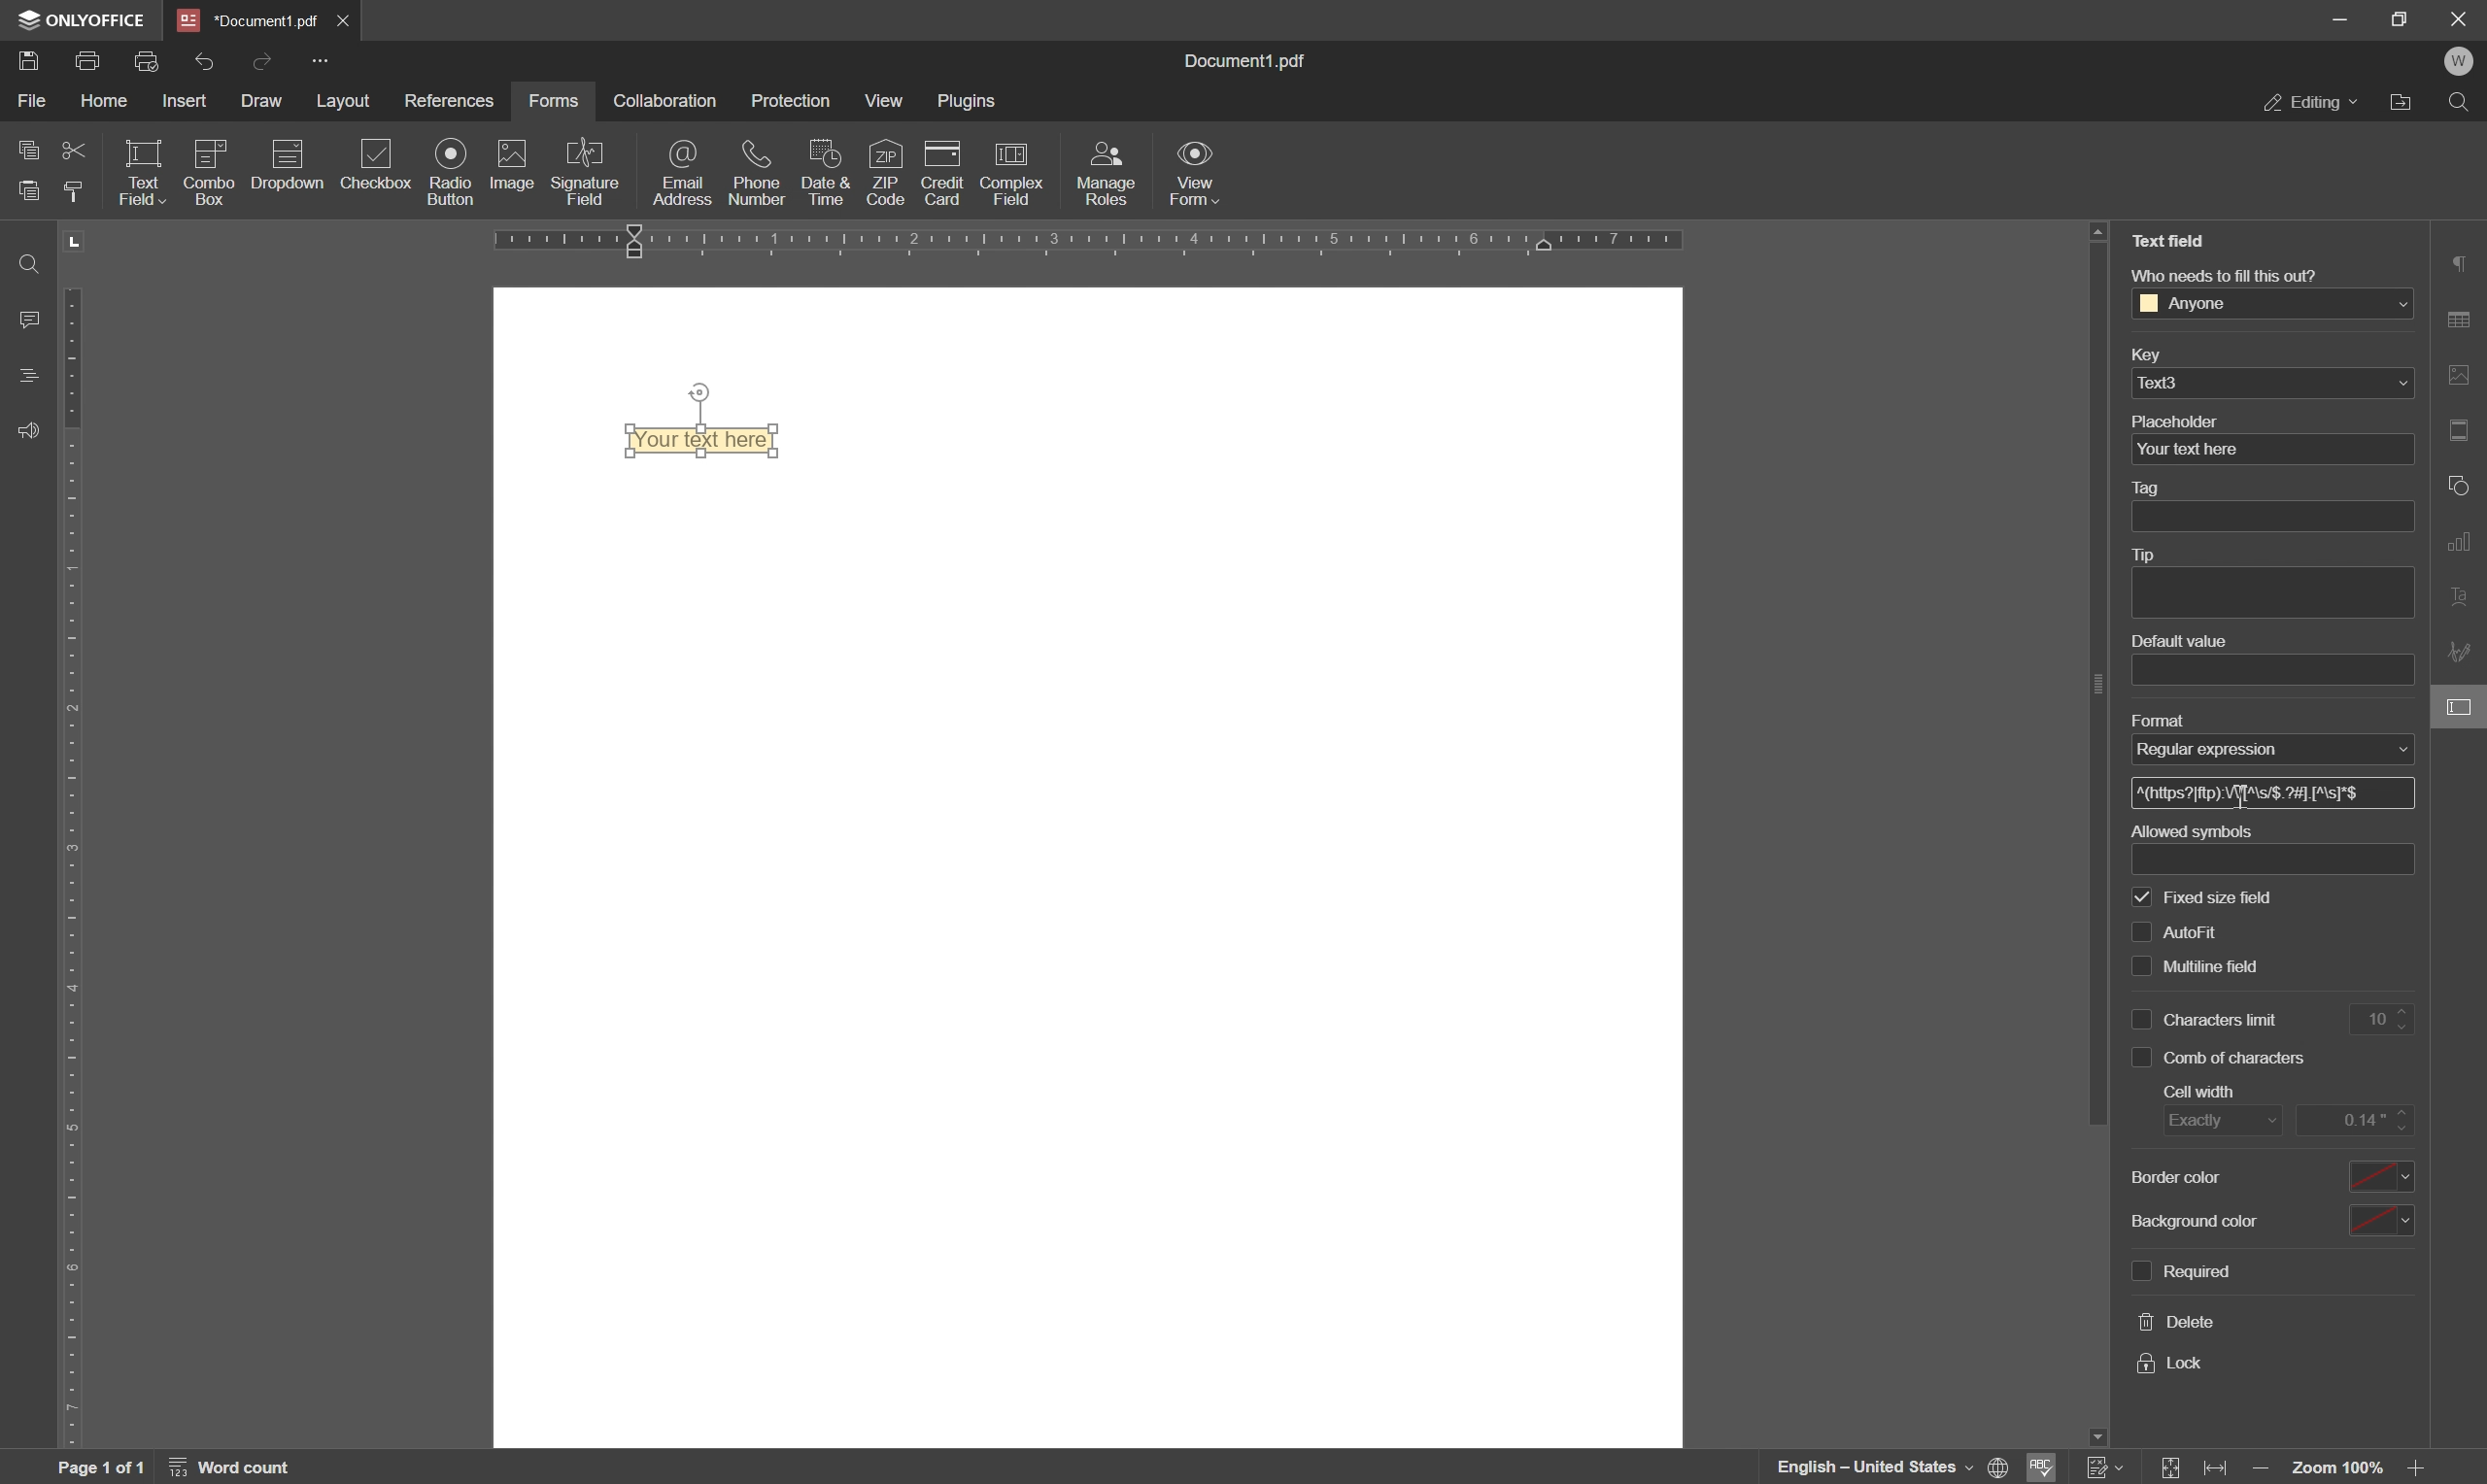 The height and width of the screenshot is (1484, 2487). I want to click on radio button, so click(447, 171).